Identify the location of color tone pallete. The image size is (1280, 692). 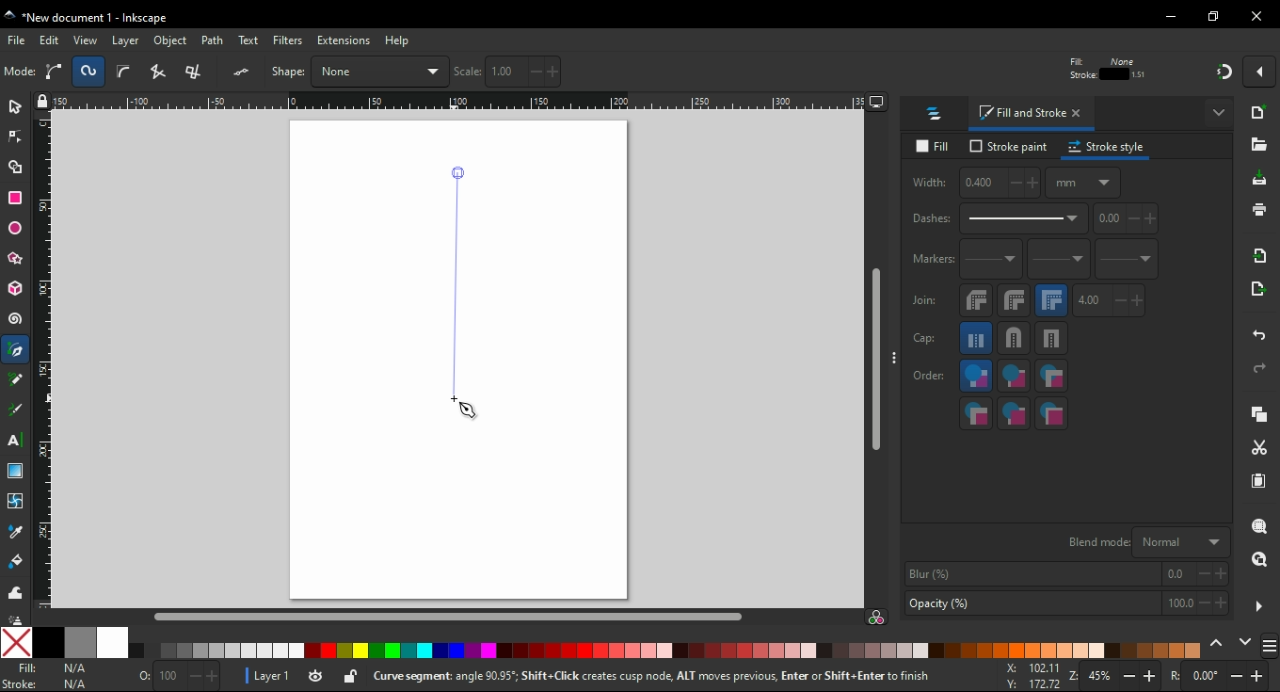
(1027, 650).